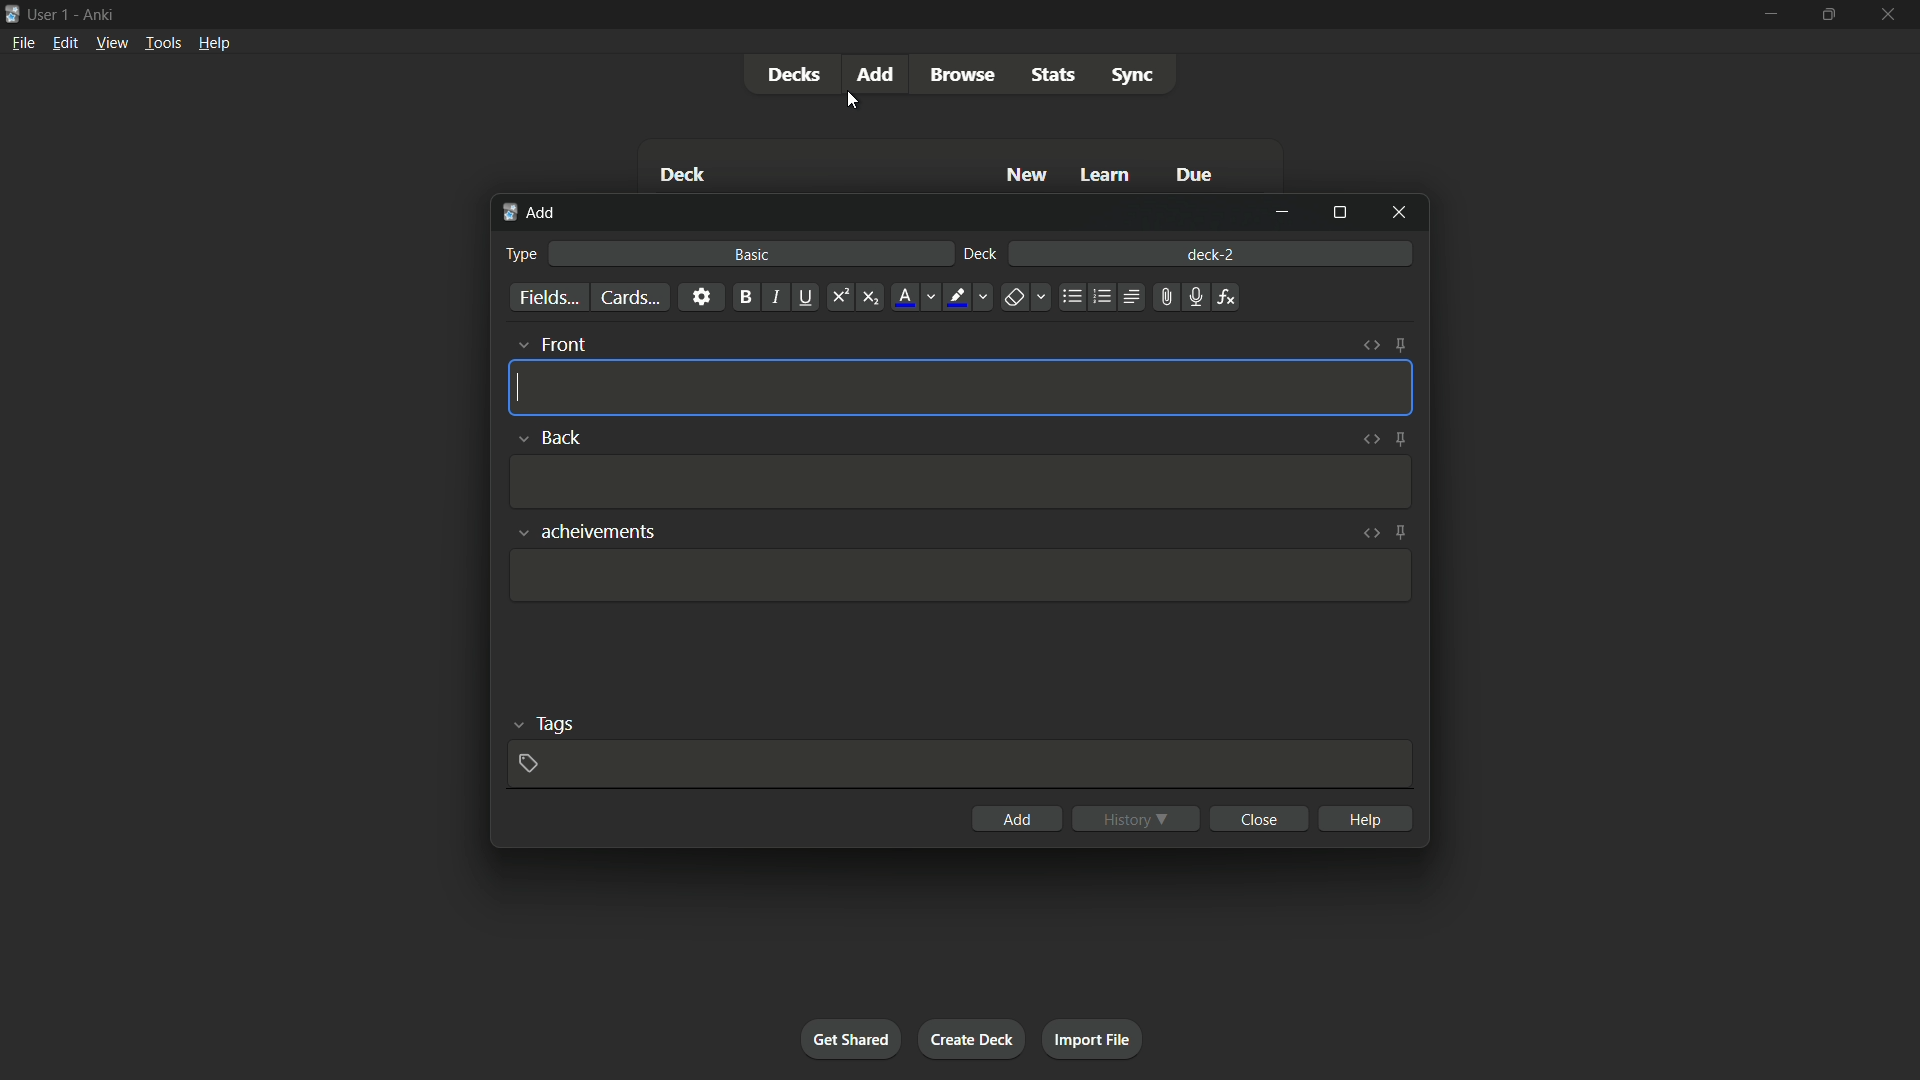 The image size is (1920, 1080). Describe the element at coordinates (1102, 298) in the screenshot. I see `ordered list` at that location.